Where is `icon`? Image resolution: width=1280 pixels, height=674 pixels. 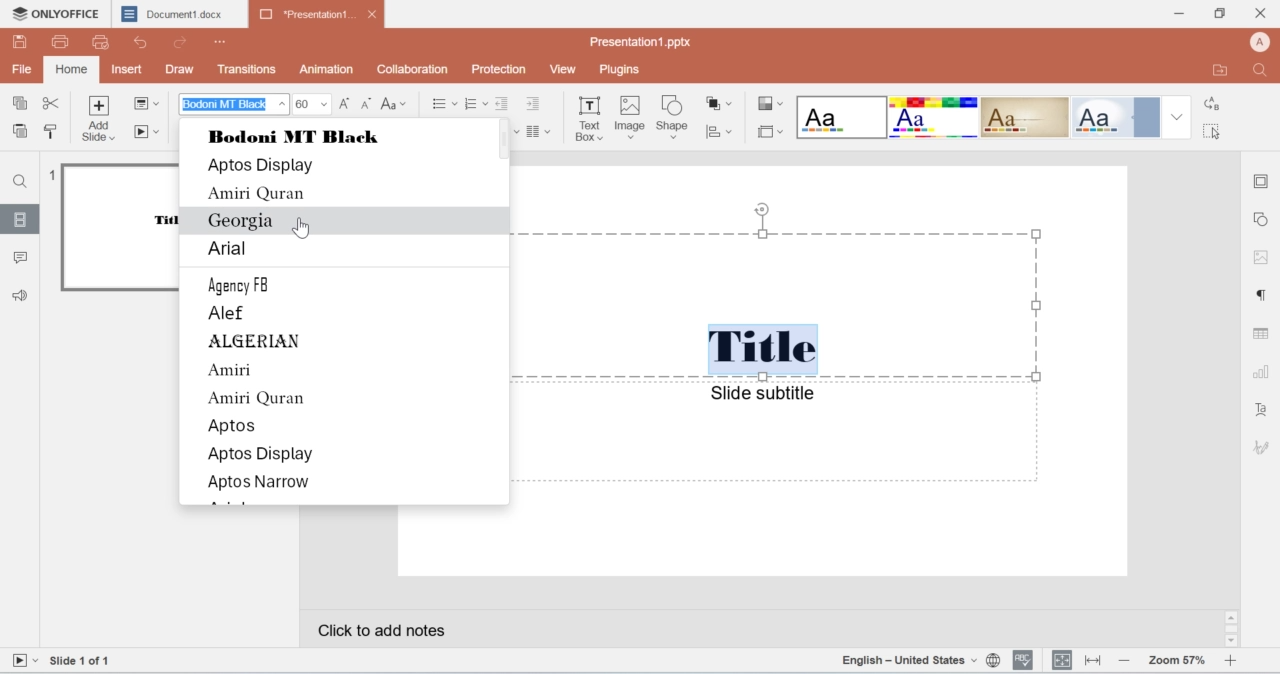
icon is located at coordinates (1262, 446).